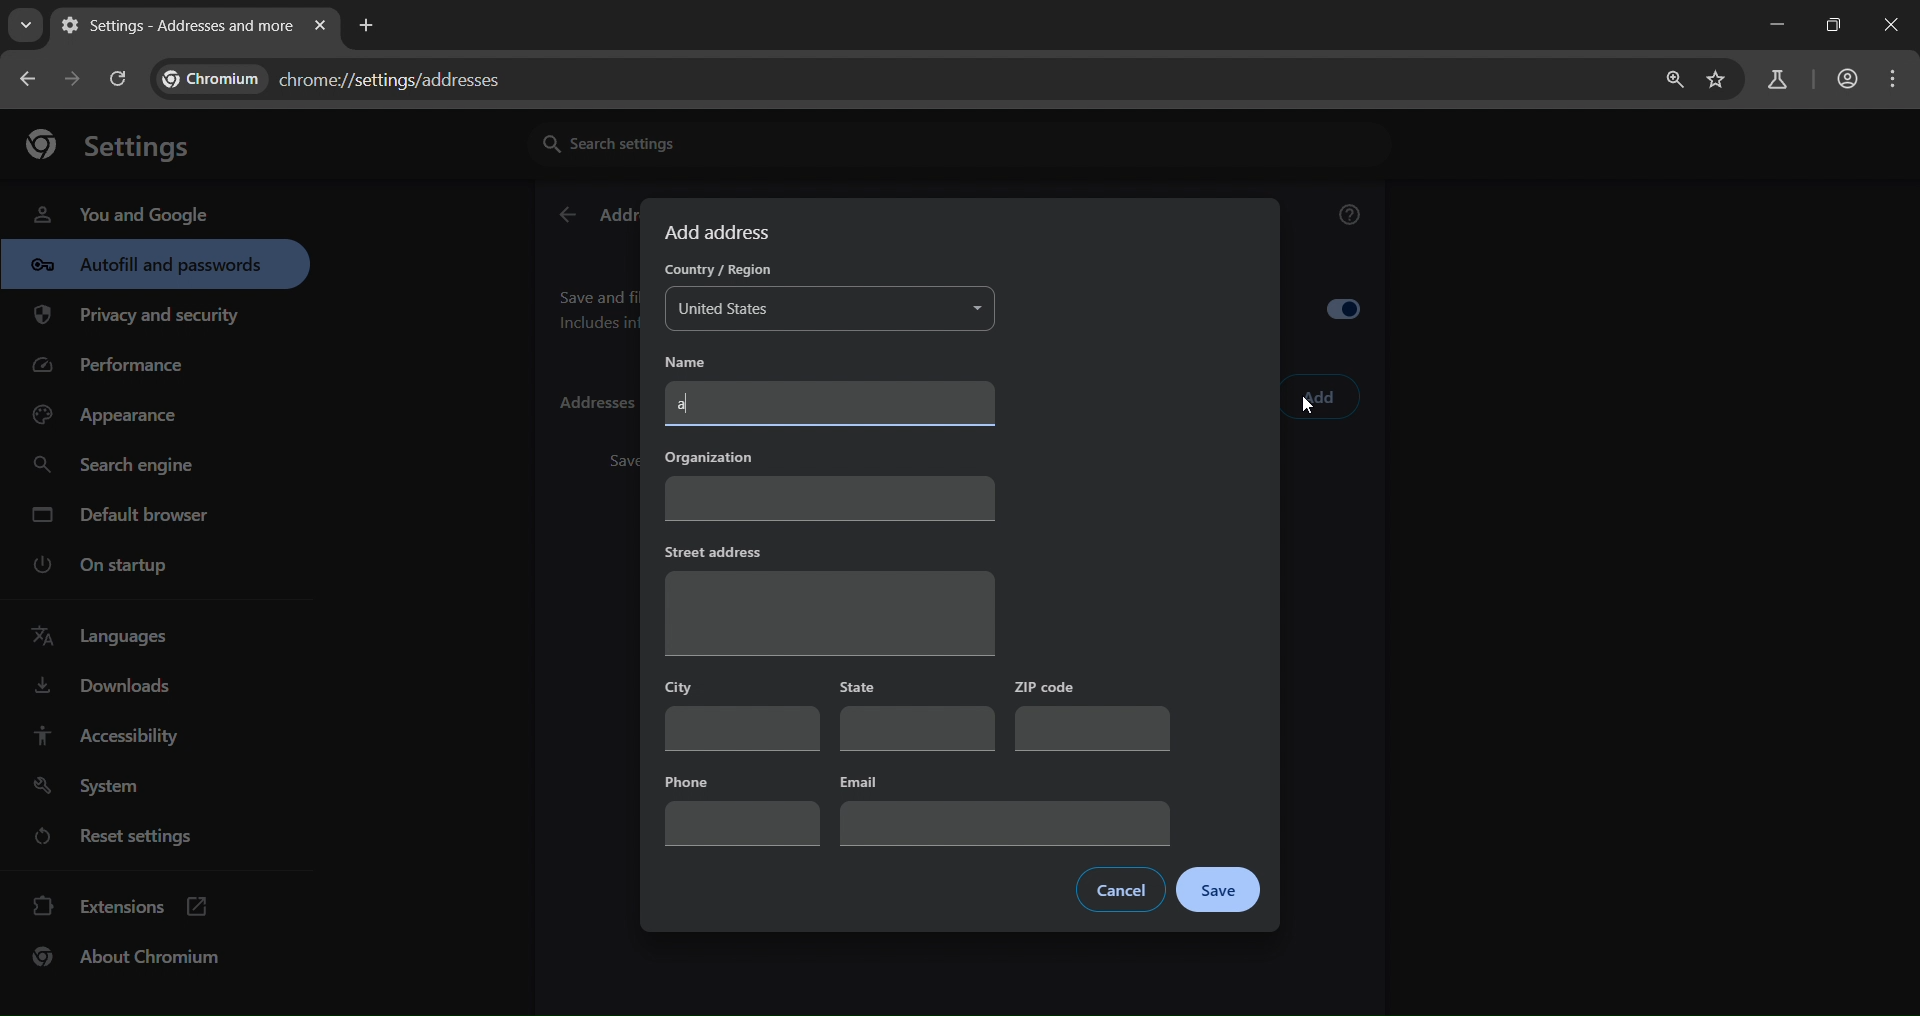  What do you see at coordinates (1088, 714) in the screenshot?
I see `zip code` at bounding box center [1088, 714].